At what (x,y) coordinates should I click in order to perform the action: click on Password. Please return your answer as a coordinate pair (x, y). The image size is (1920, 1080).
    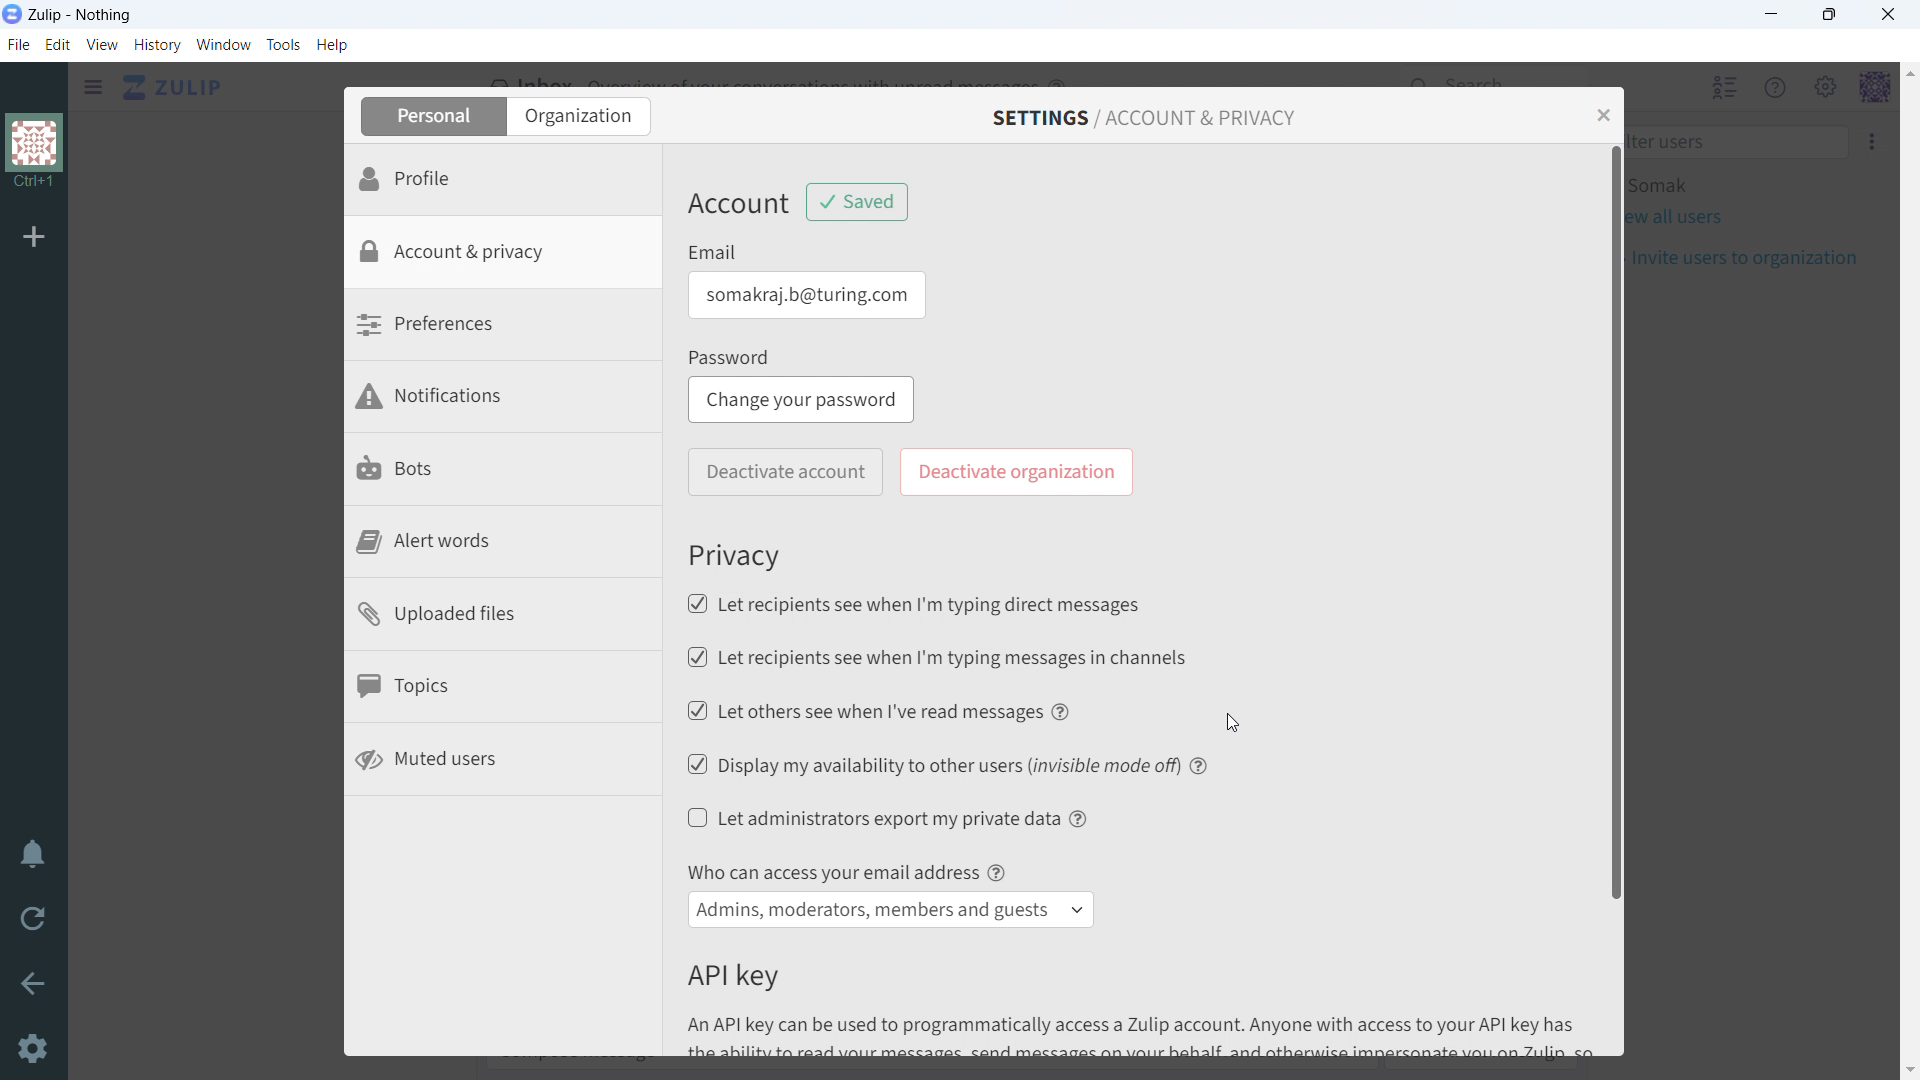
    Looking at the image, I should click on (730, 357).